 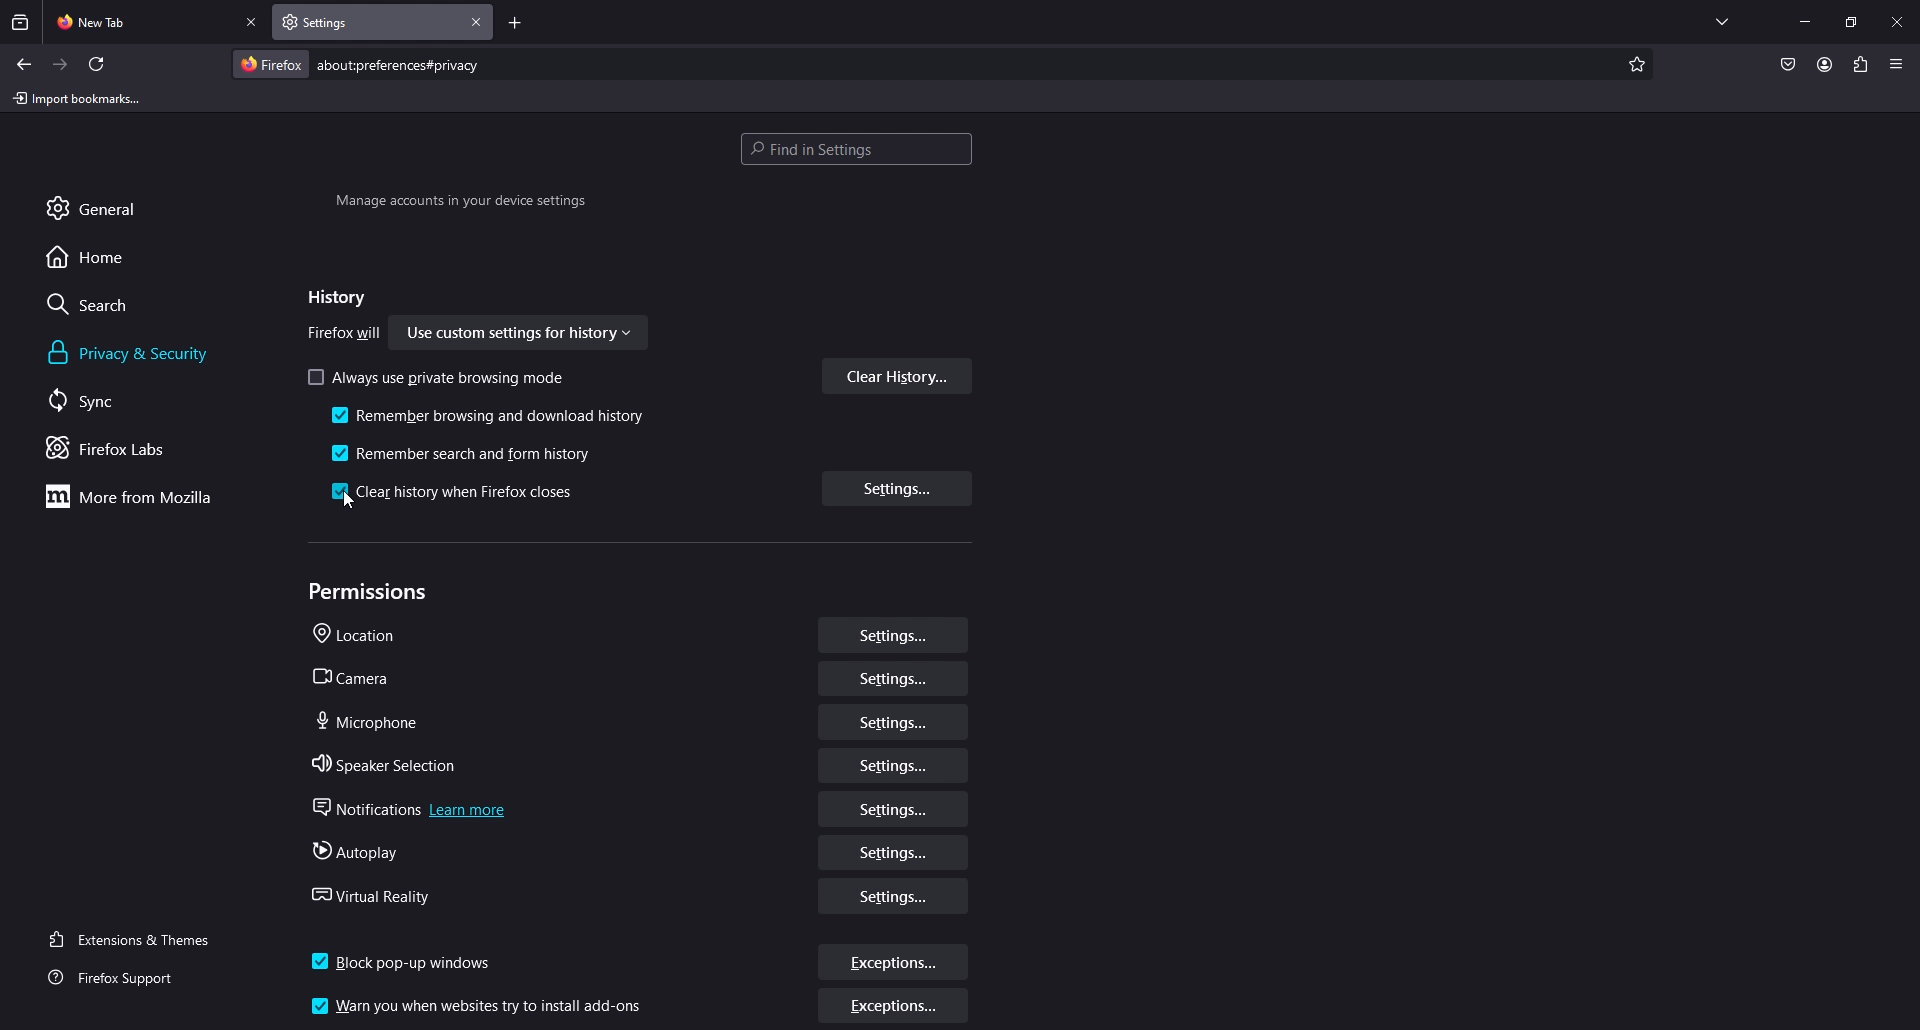 I want to click on save to pocket, so click(x=1787, y=66).